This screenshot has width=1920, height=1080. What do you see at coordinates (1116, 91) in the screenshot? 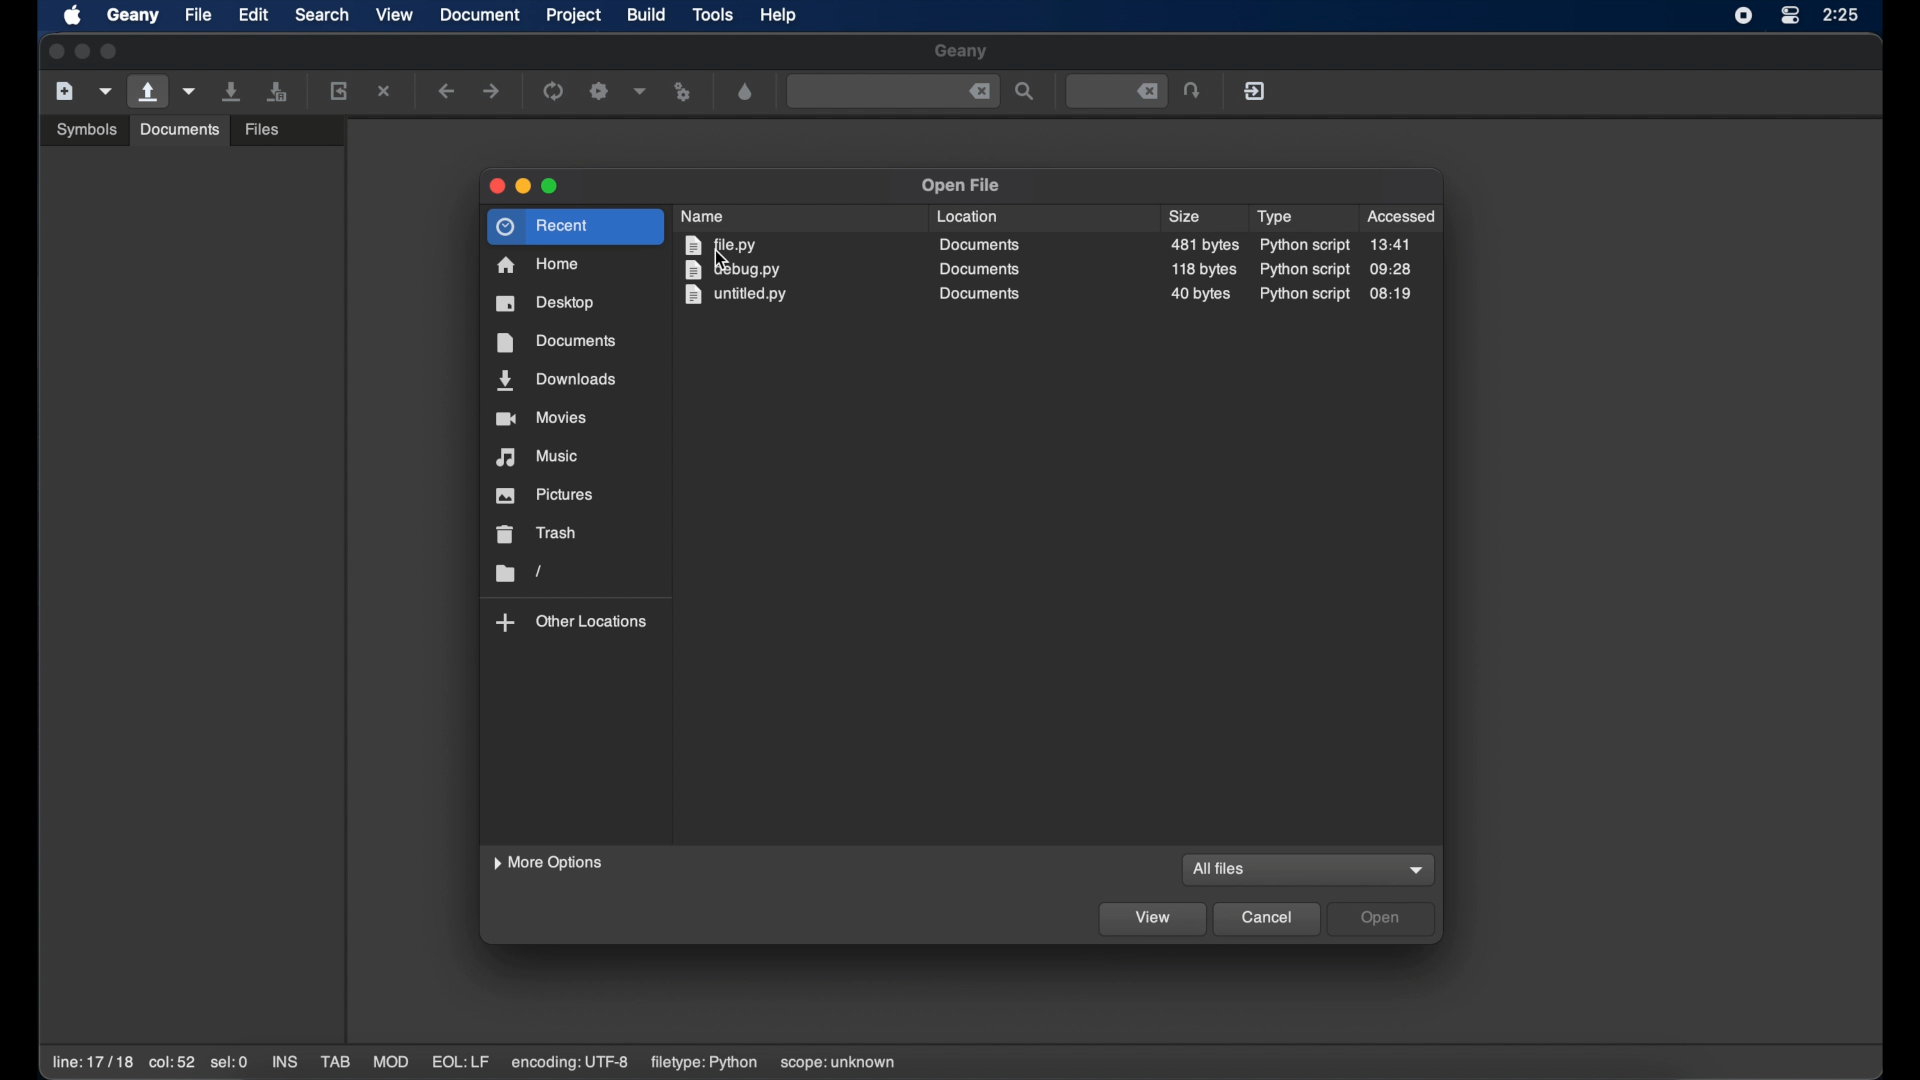
I see `jump to the entered line number` at bounding box center [1116, 91].